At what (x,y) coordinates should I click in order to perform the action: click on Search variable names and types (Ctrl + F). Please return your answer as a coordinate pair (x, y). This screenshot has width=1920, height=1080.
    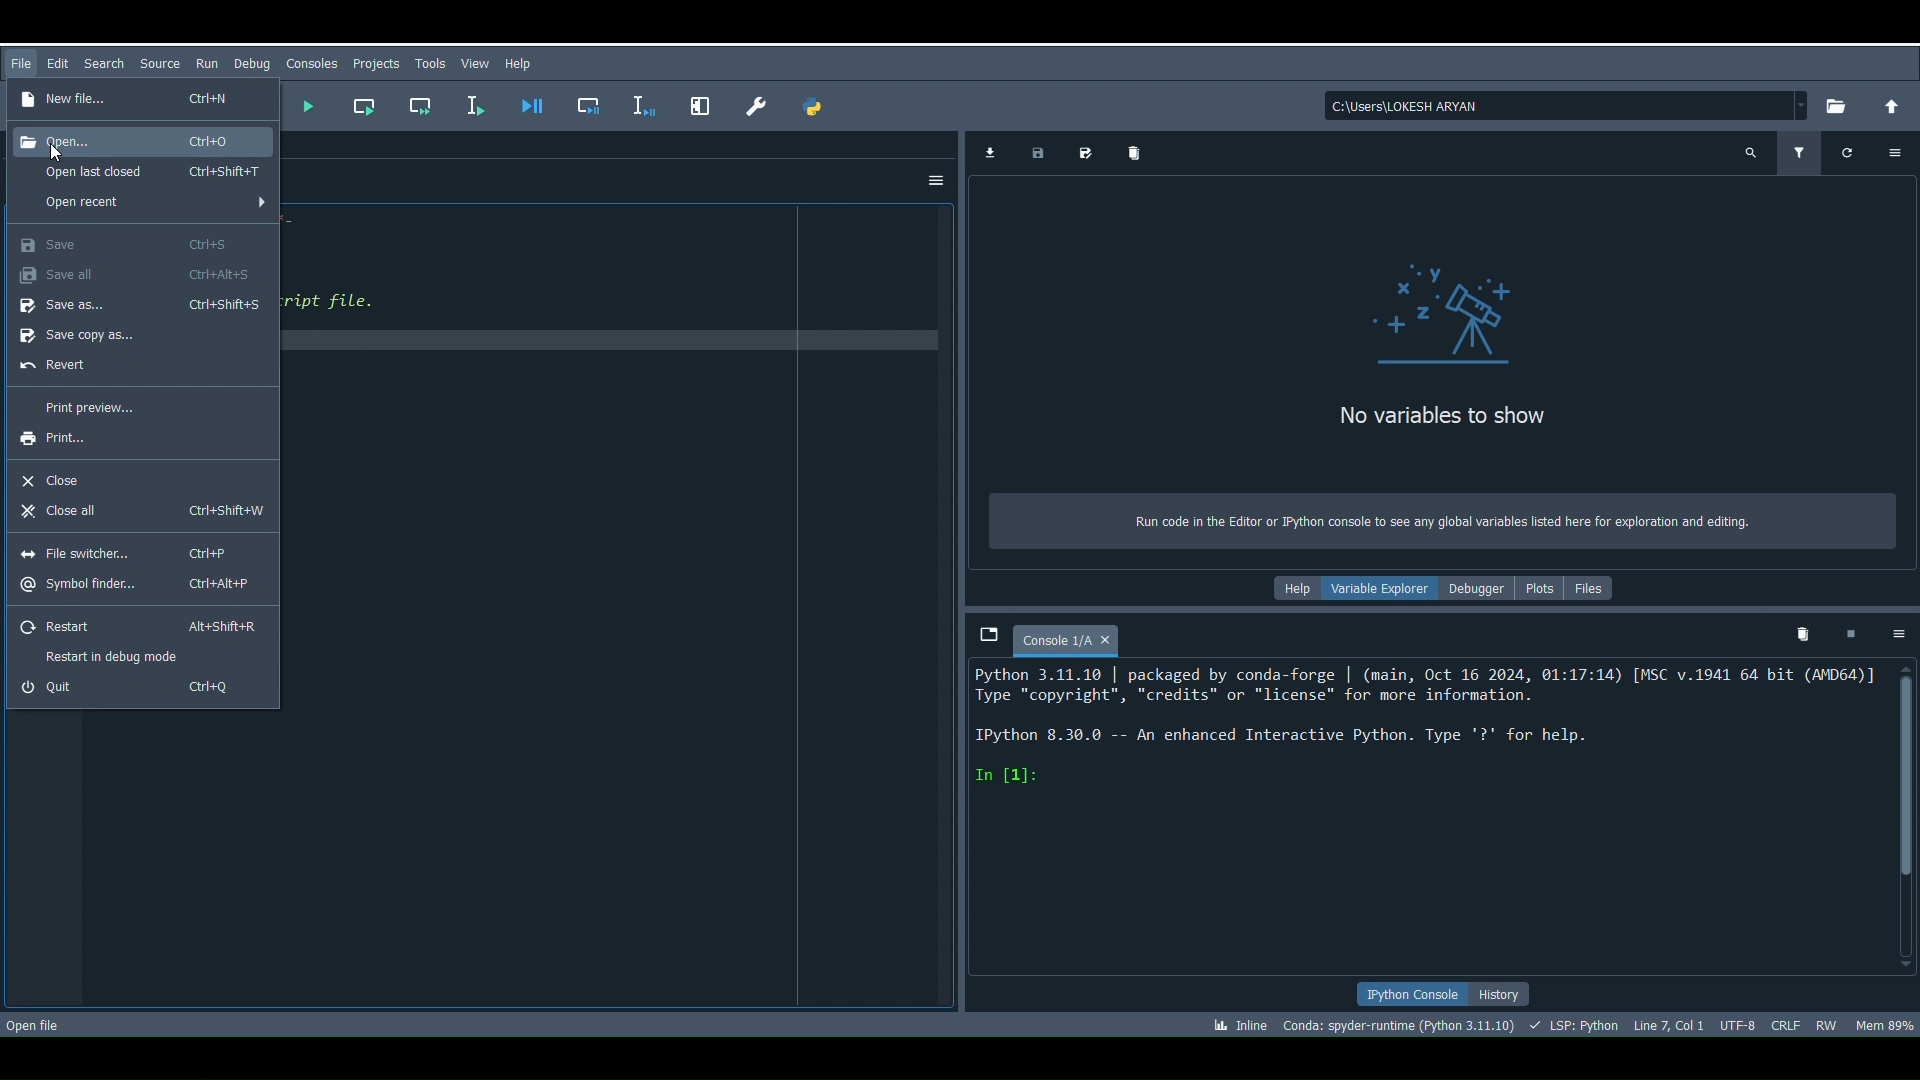
    Looking at the image, I should click on (1747, 154).